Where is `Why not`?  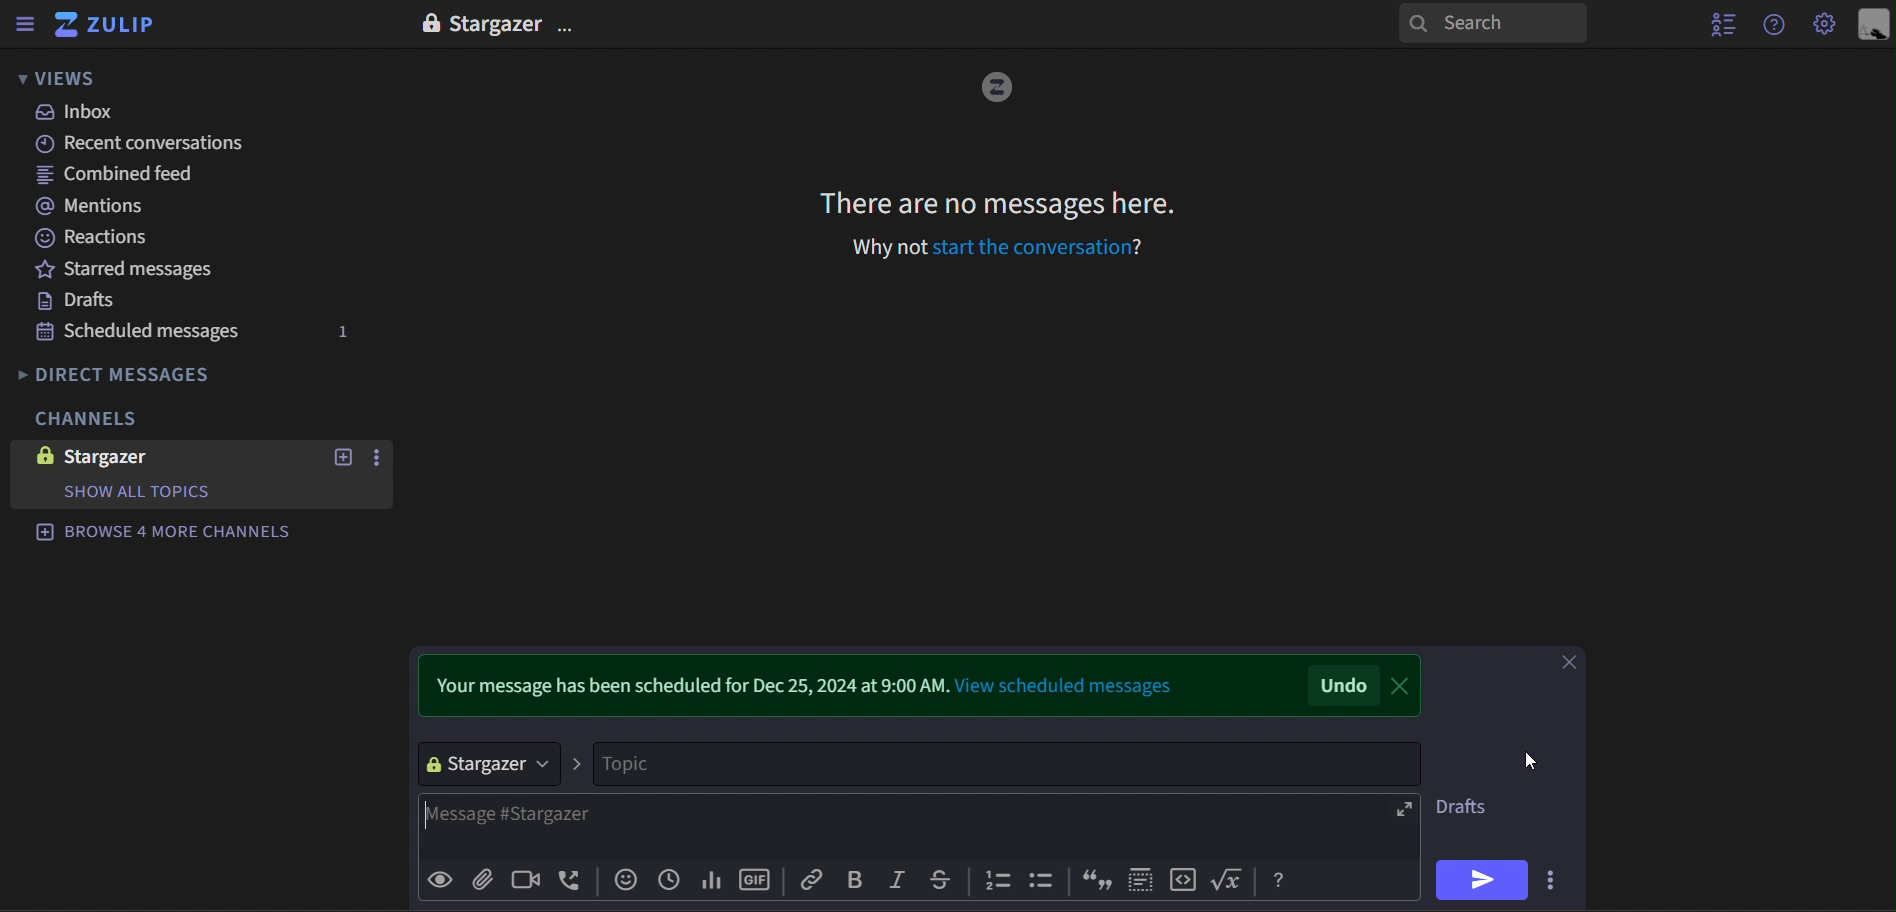 Why not is located at coordinates (878, 249).